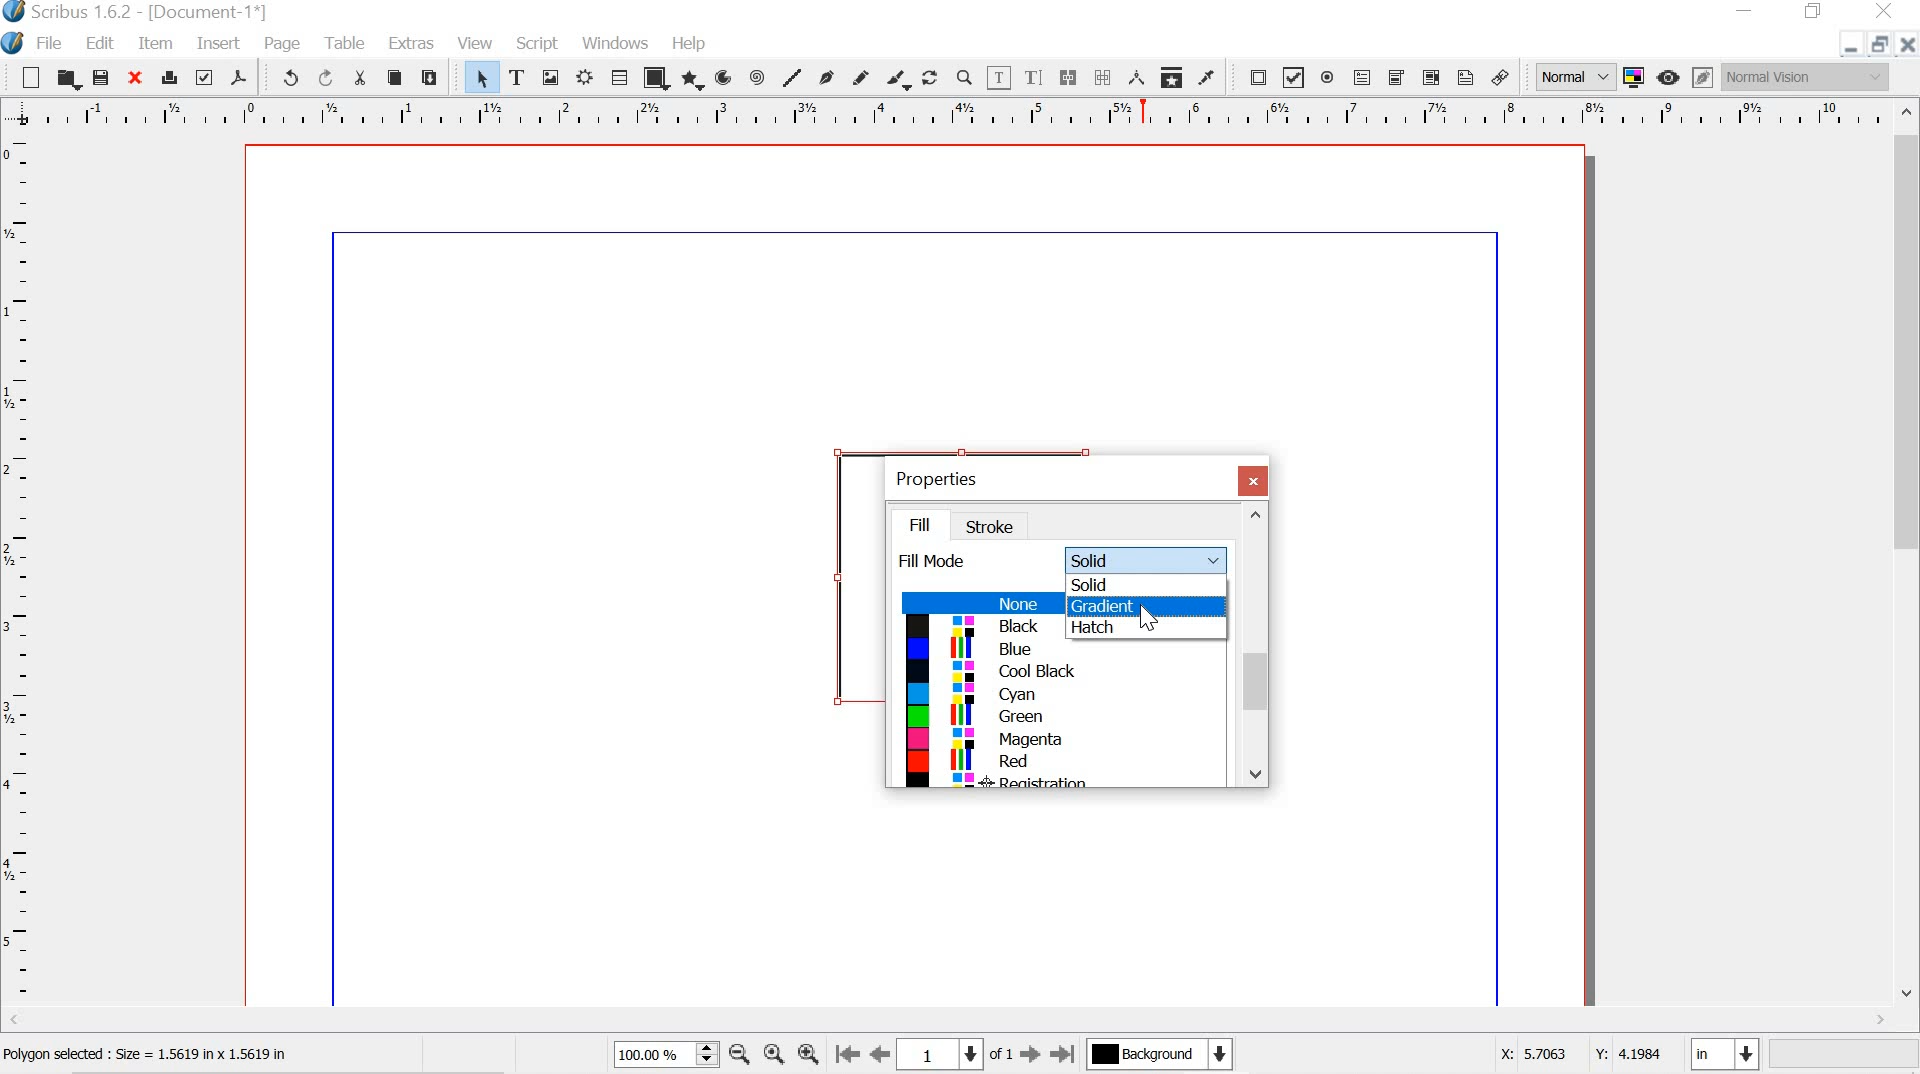 This screenshot has width=1920, height=1074. What do you see at coordinates (394, 76) in the screenshot?
I see `copy` at bounding box center [394, 76].